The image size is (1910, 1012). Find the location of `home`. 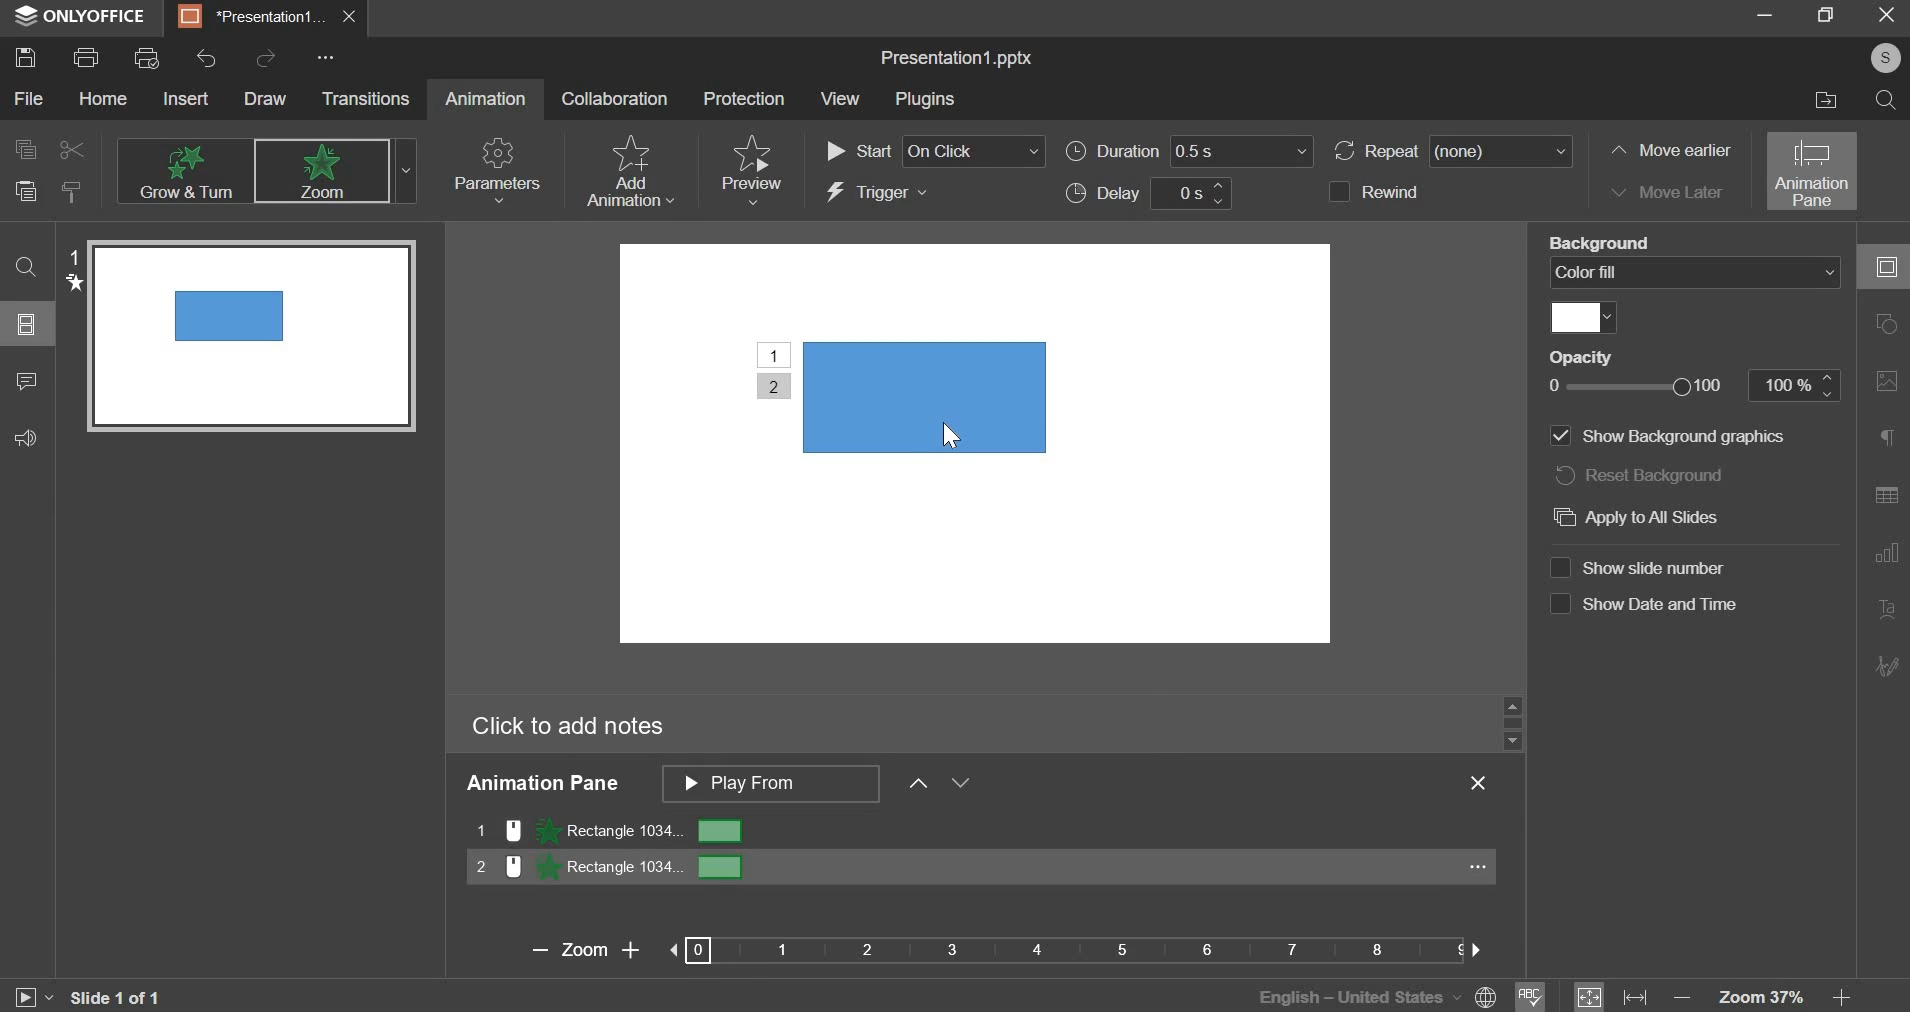

home is located at coordinates (99, 101).